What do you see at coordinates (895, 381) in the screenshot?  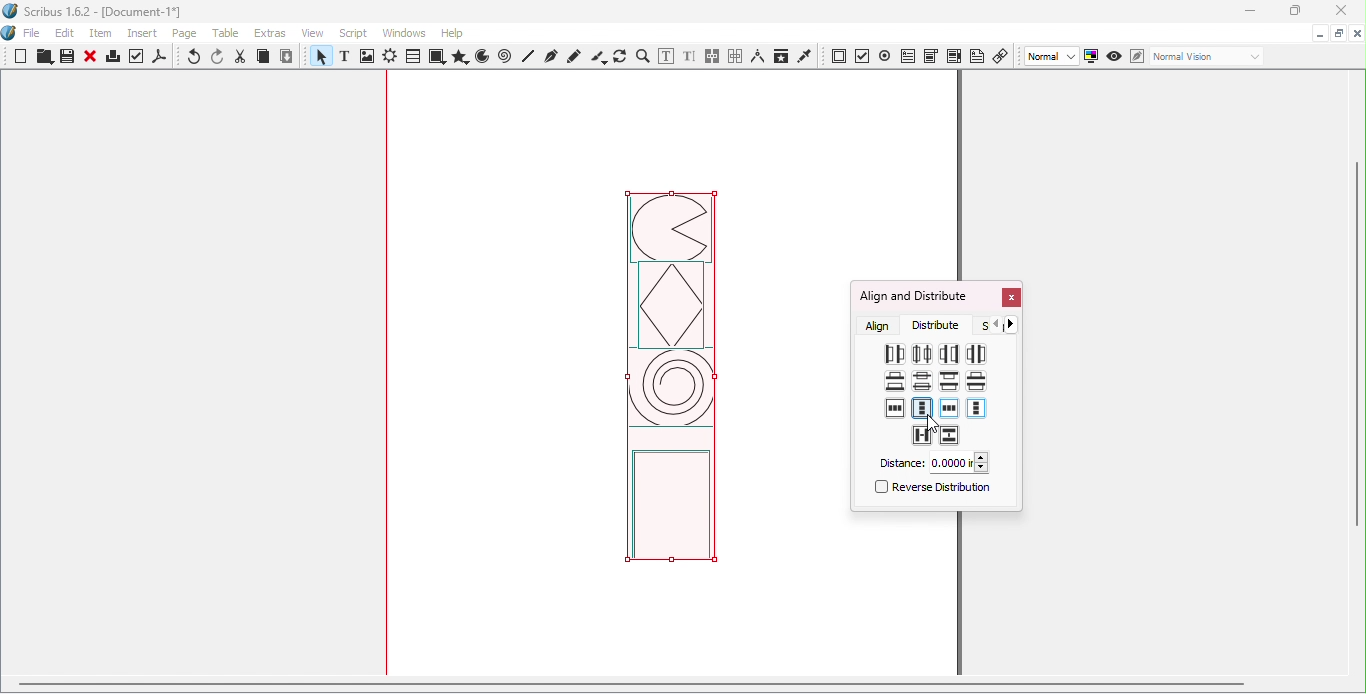 I see `Distribute bottoms equidistantly` at bounding box center [895, 381].